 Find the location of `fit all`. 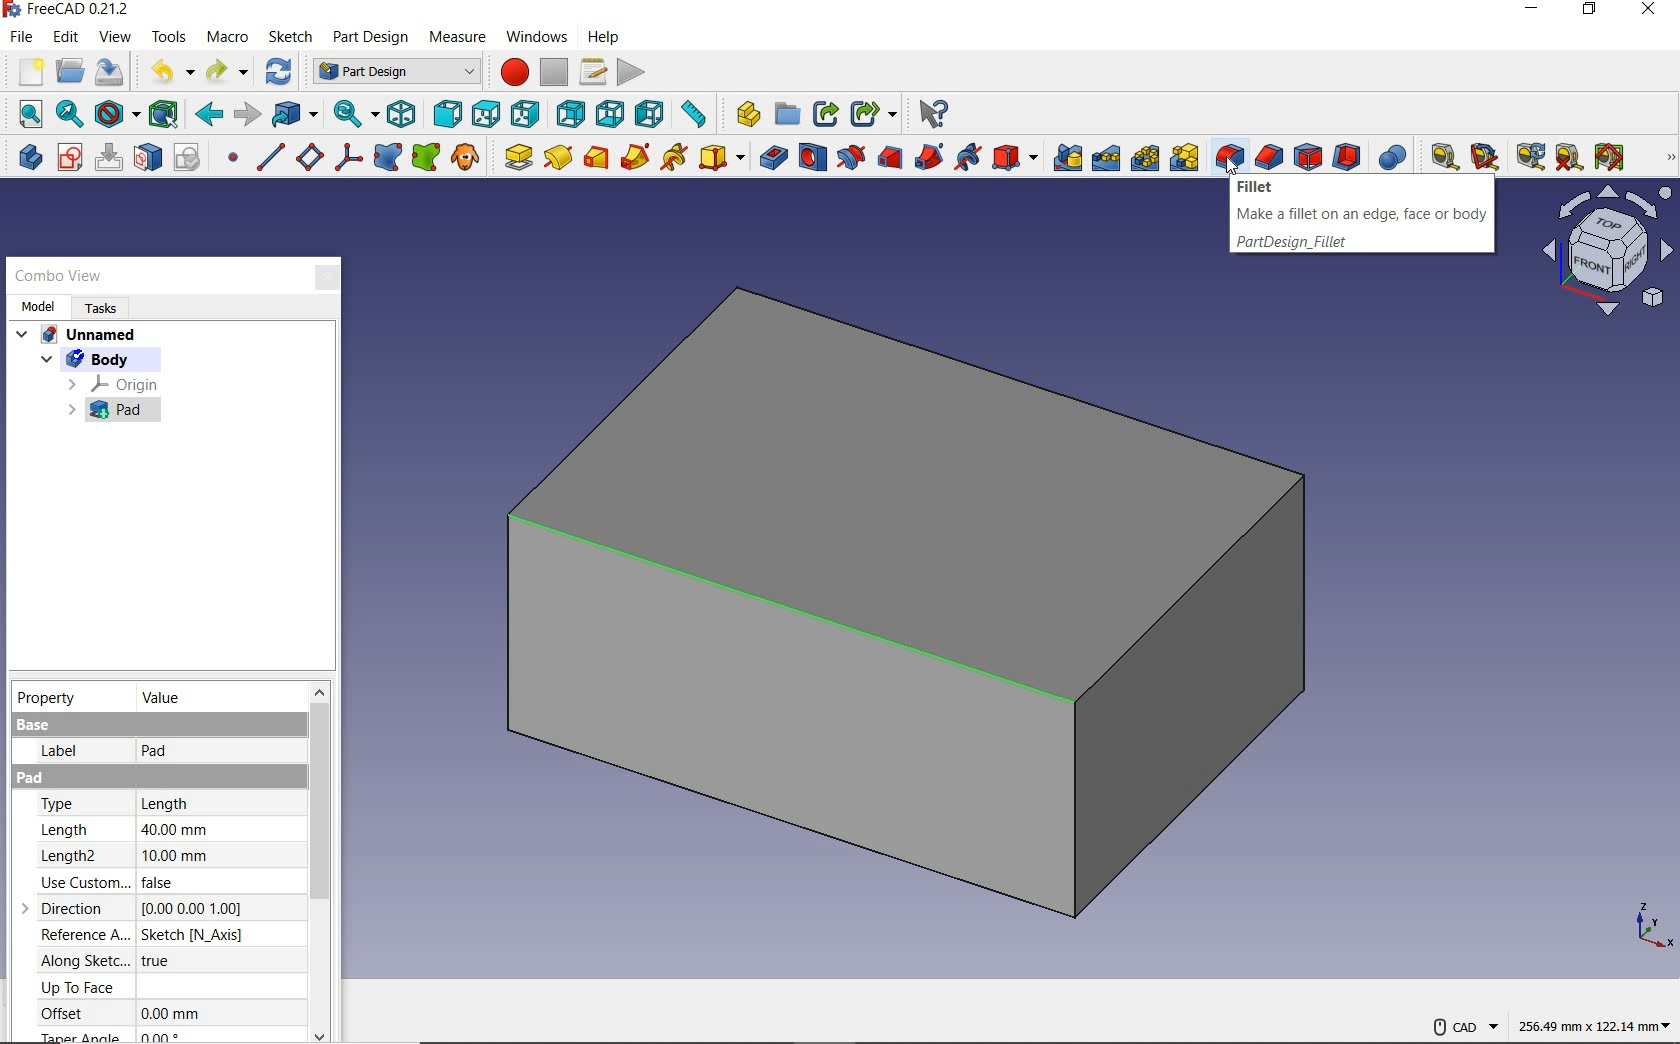

fit all is located at coordinates (25, 113).